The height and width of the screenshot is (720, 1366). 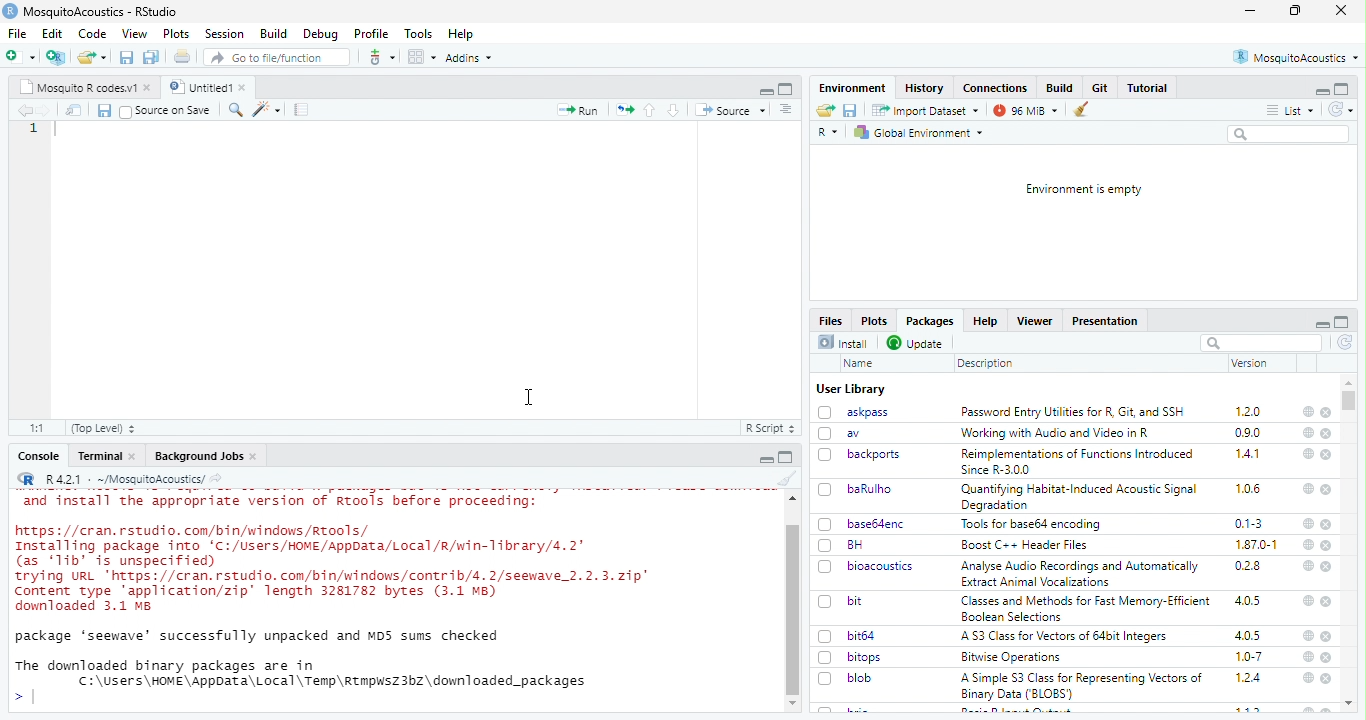 I want to click on bit64, so click(x=862, y=636).